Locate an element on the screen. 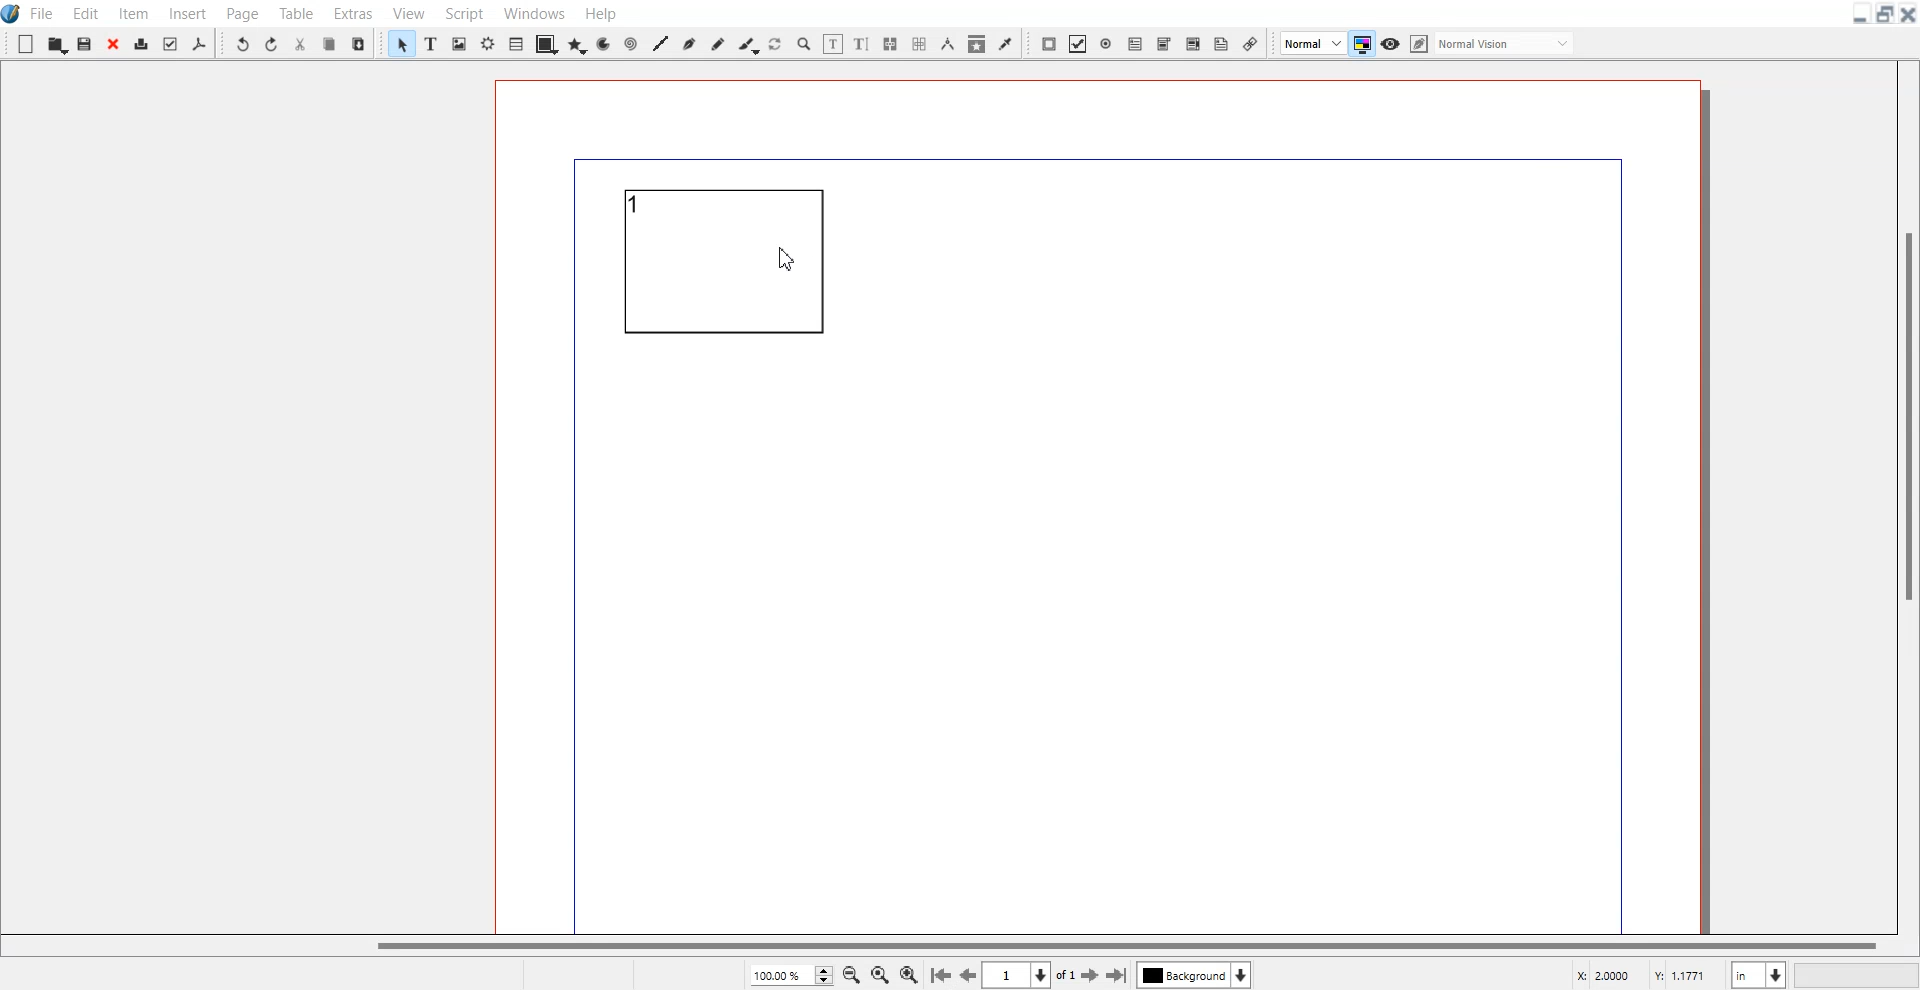  Copy item Properties is located at coordinates (976, 43).